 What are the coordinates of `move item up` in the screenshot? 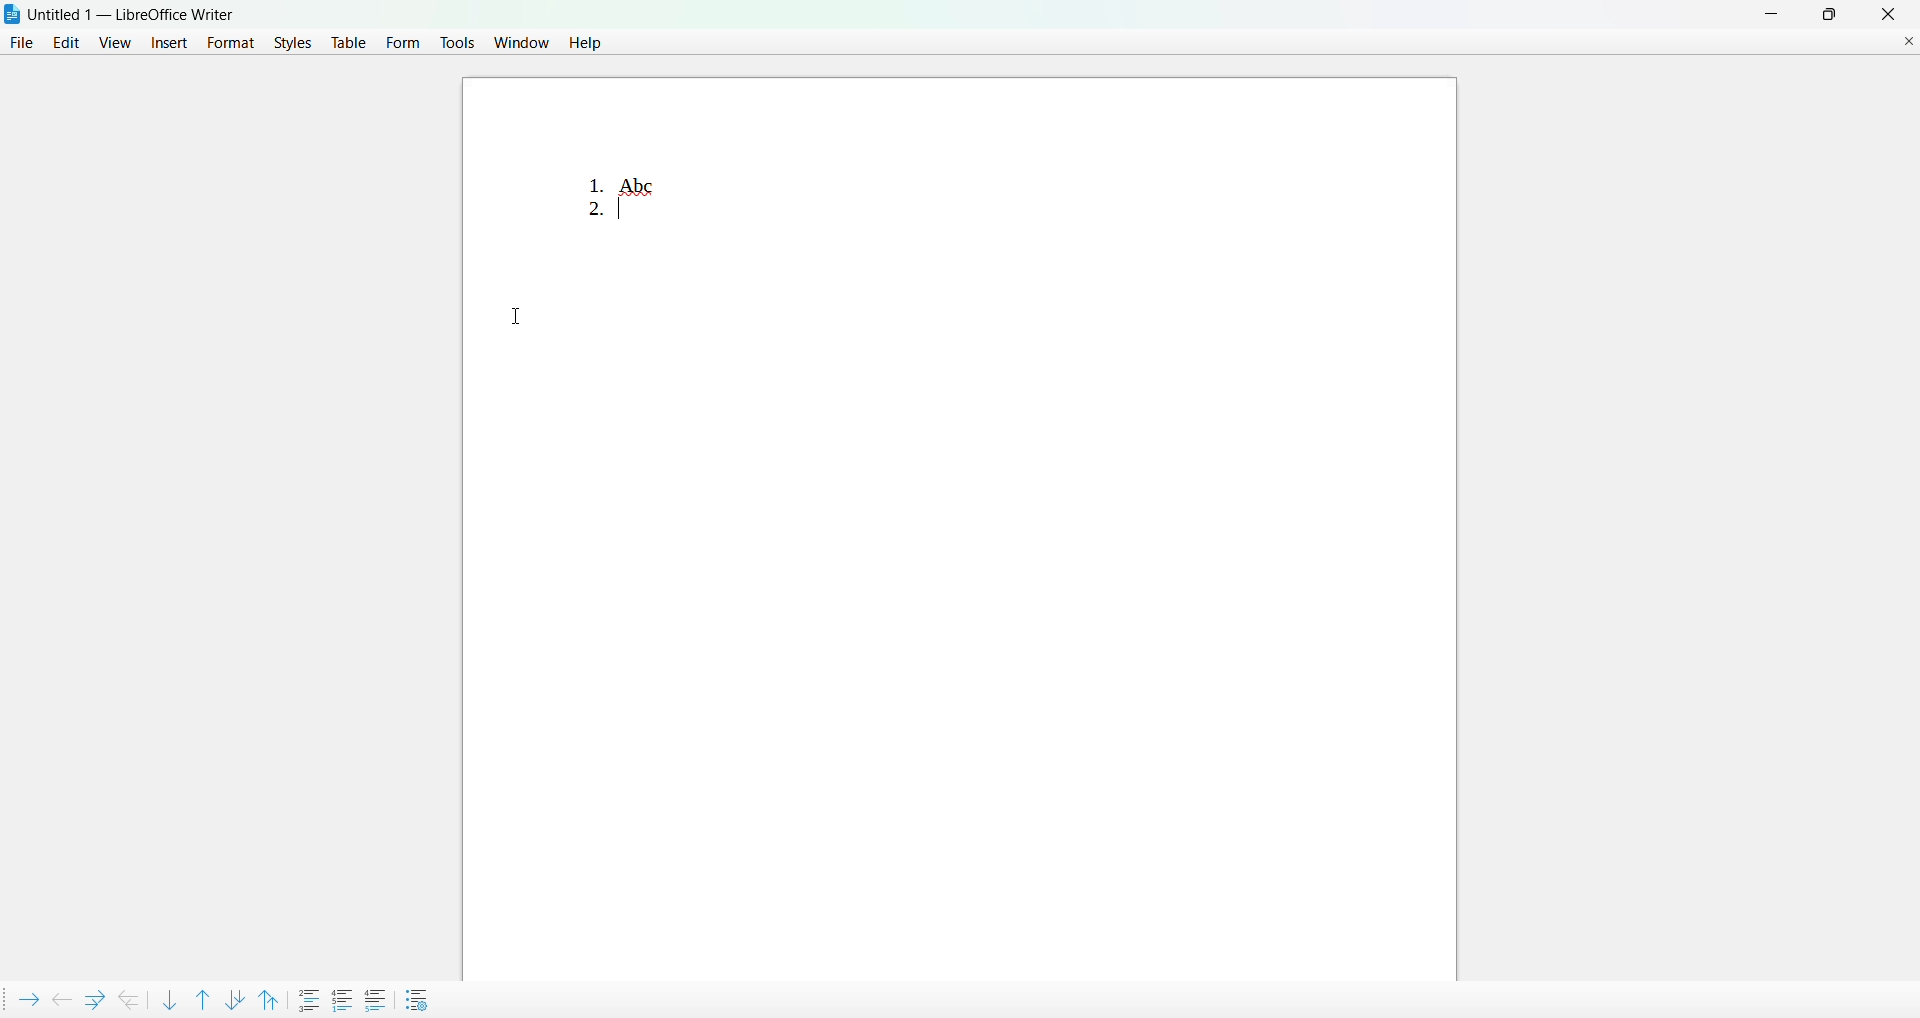 It's located at (201, 997).